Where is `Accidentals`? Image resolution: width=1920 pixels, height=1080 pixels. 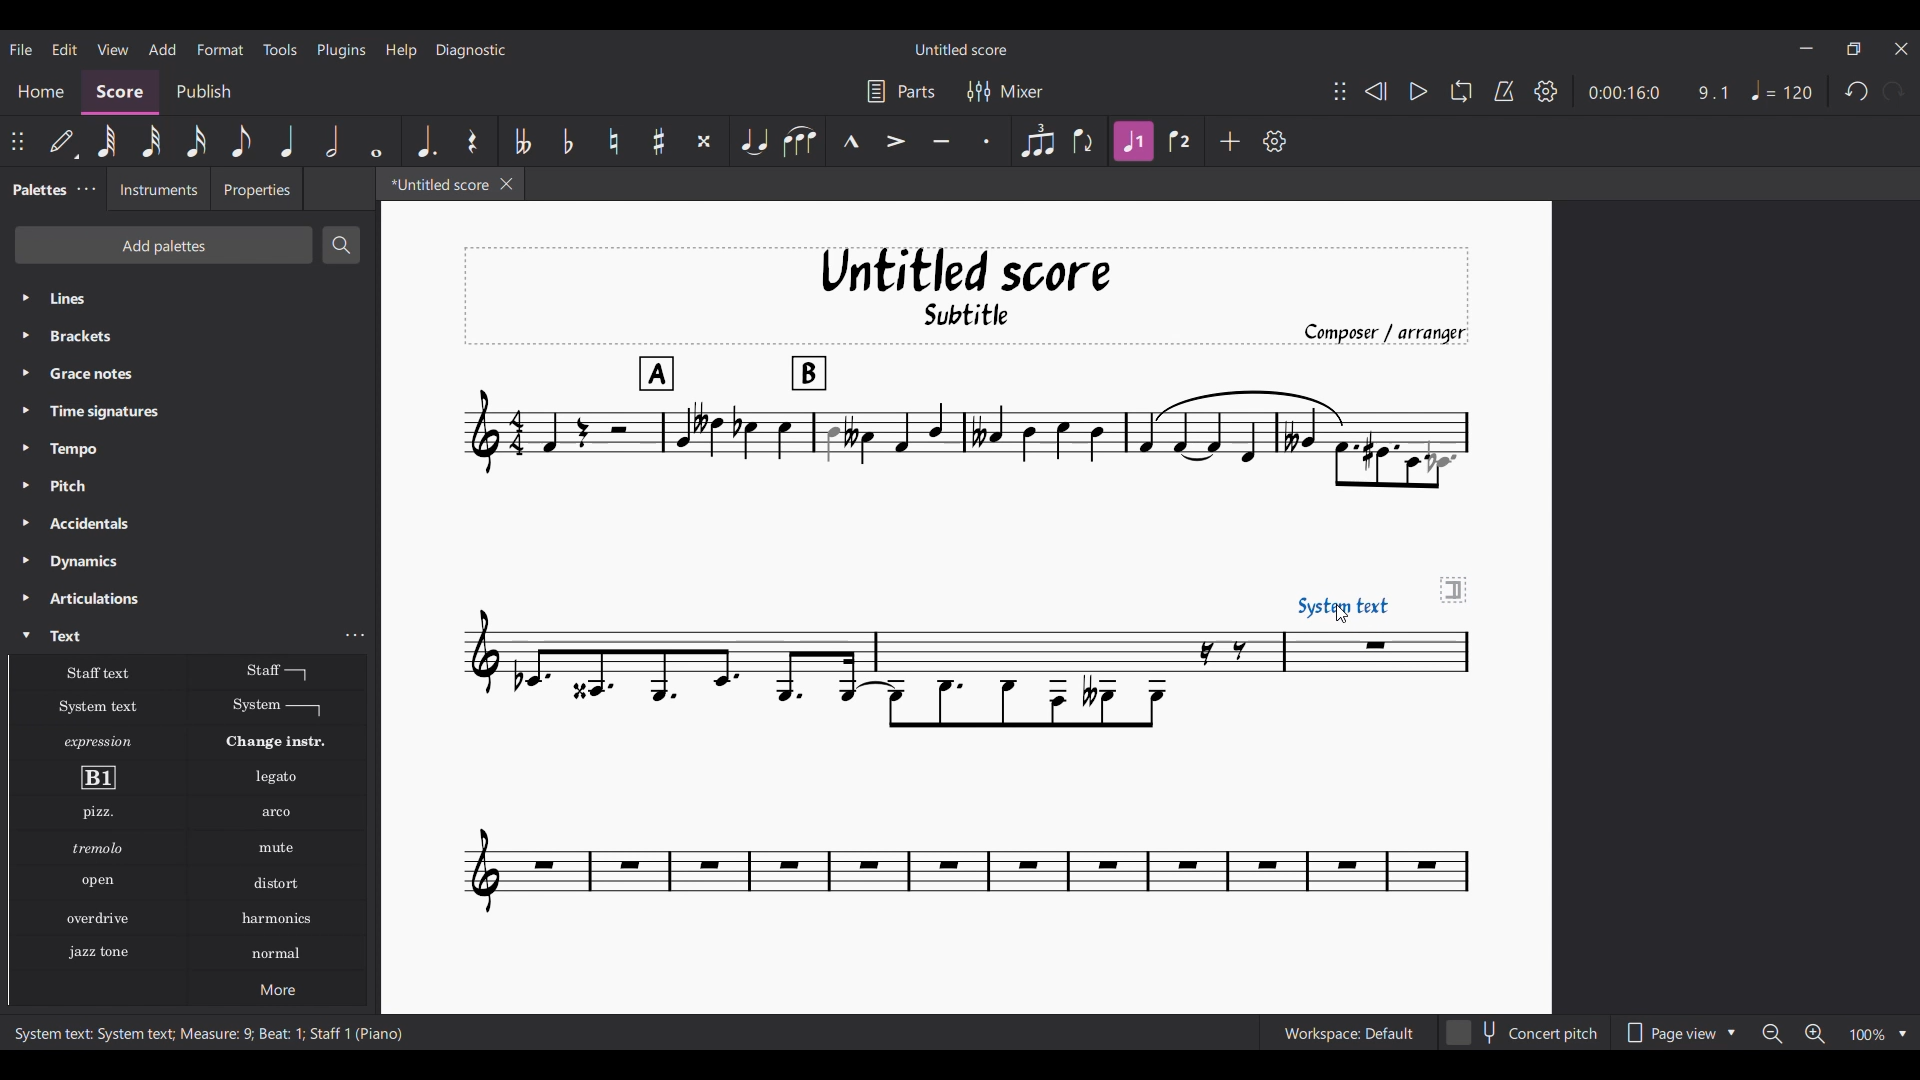
Accidentals is located at coordinates (189, 523).